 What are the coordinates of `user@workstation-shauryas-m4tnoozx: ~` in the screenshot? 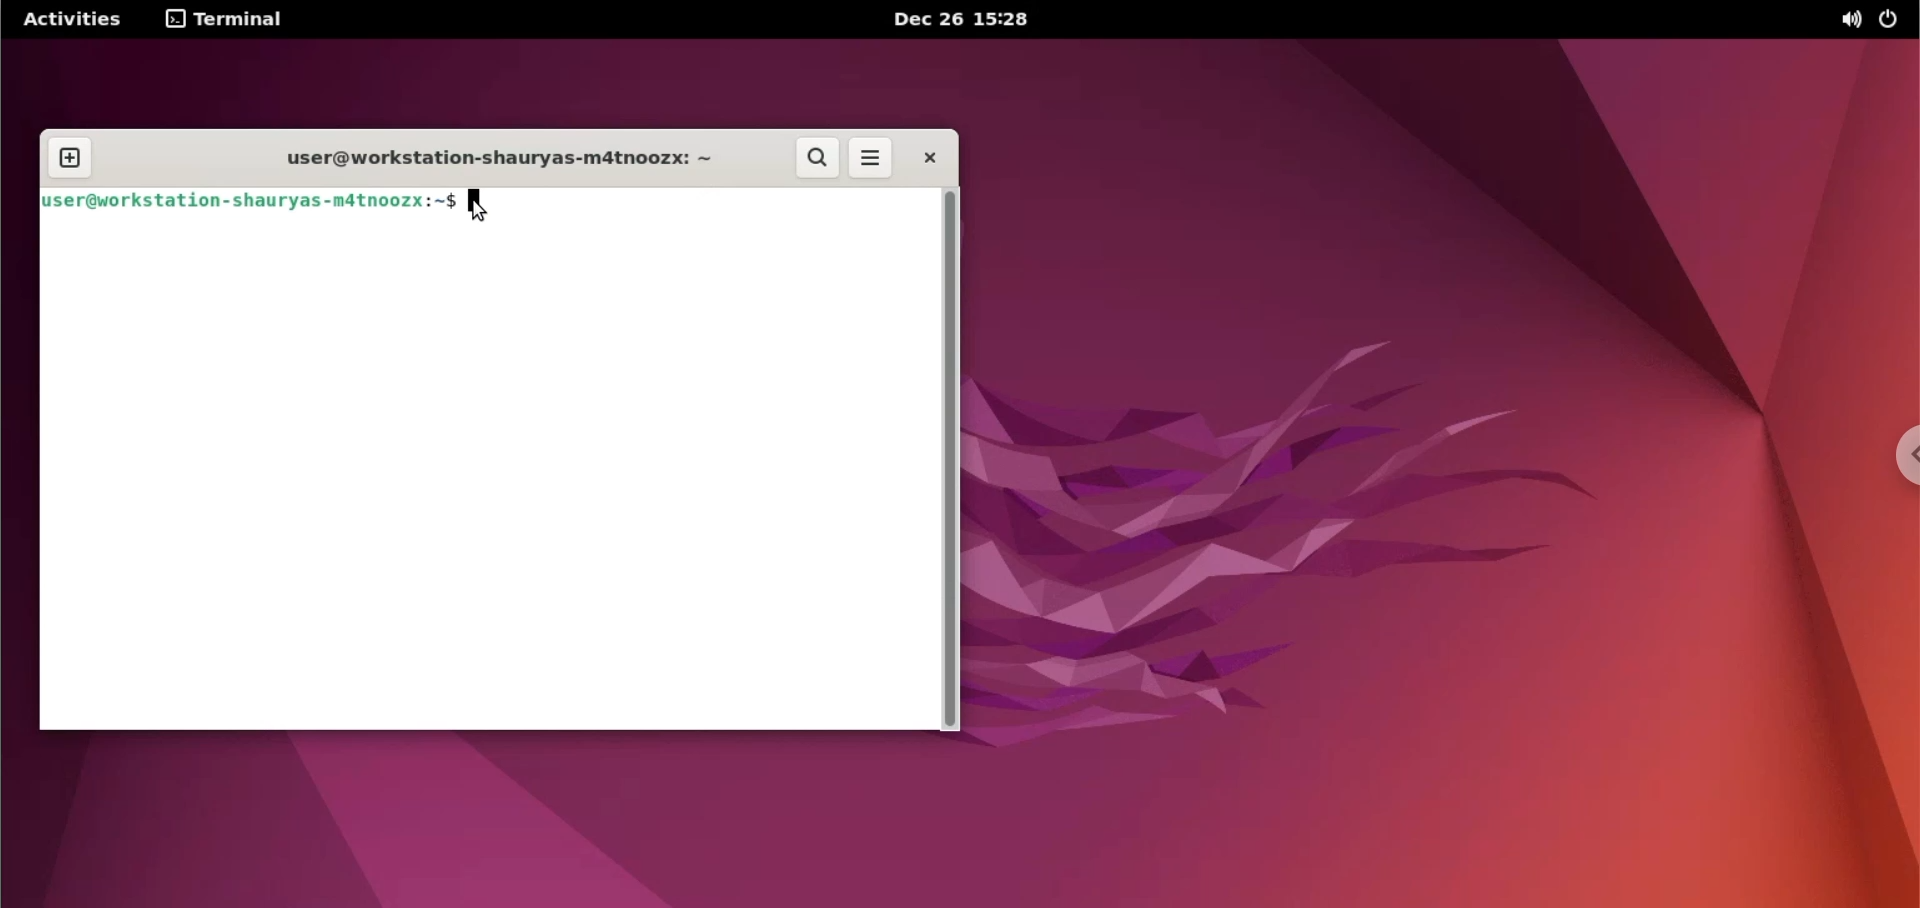 It's located at (498, 160).